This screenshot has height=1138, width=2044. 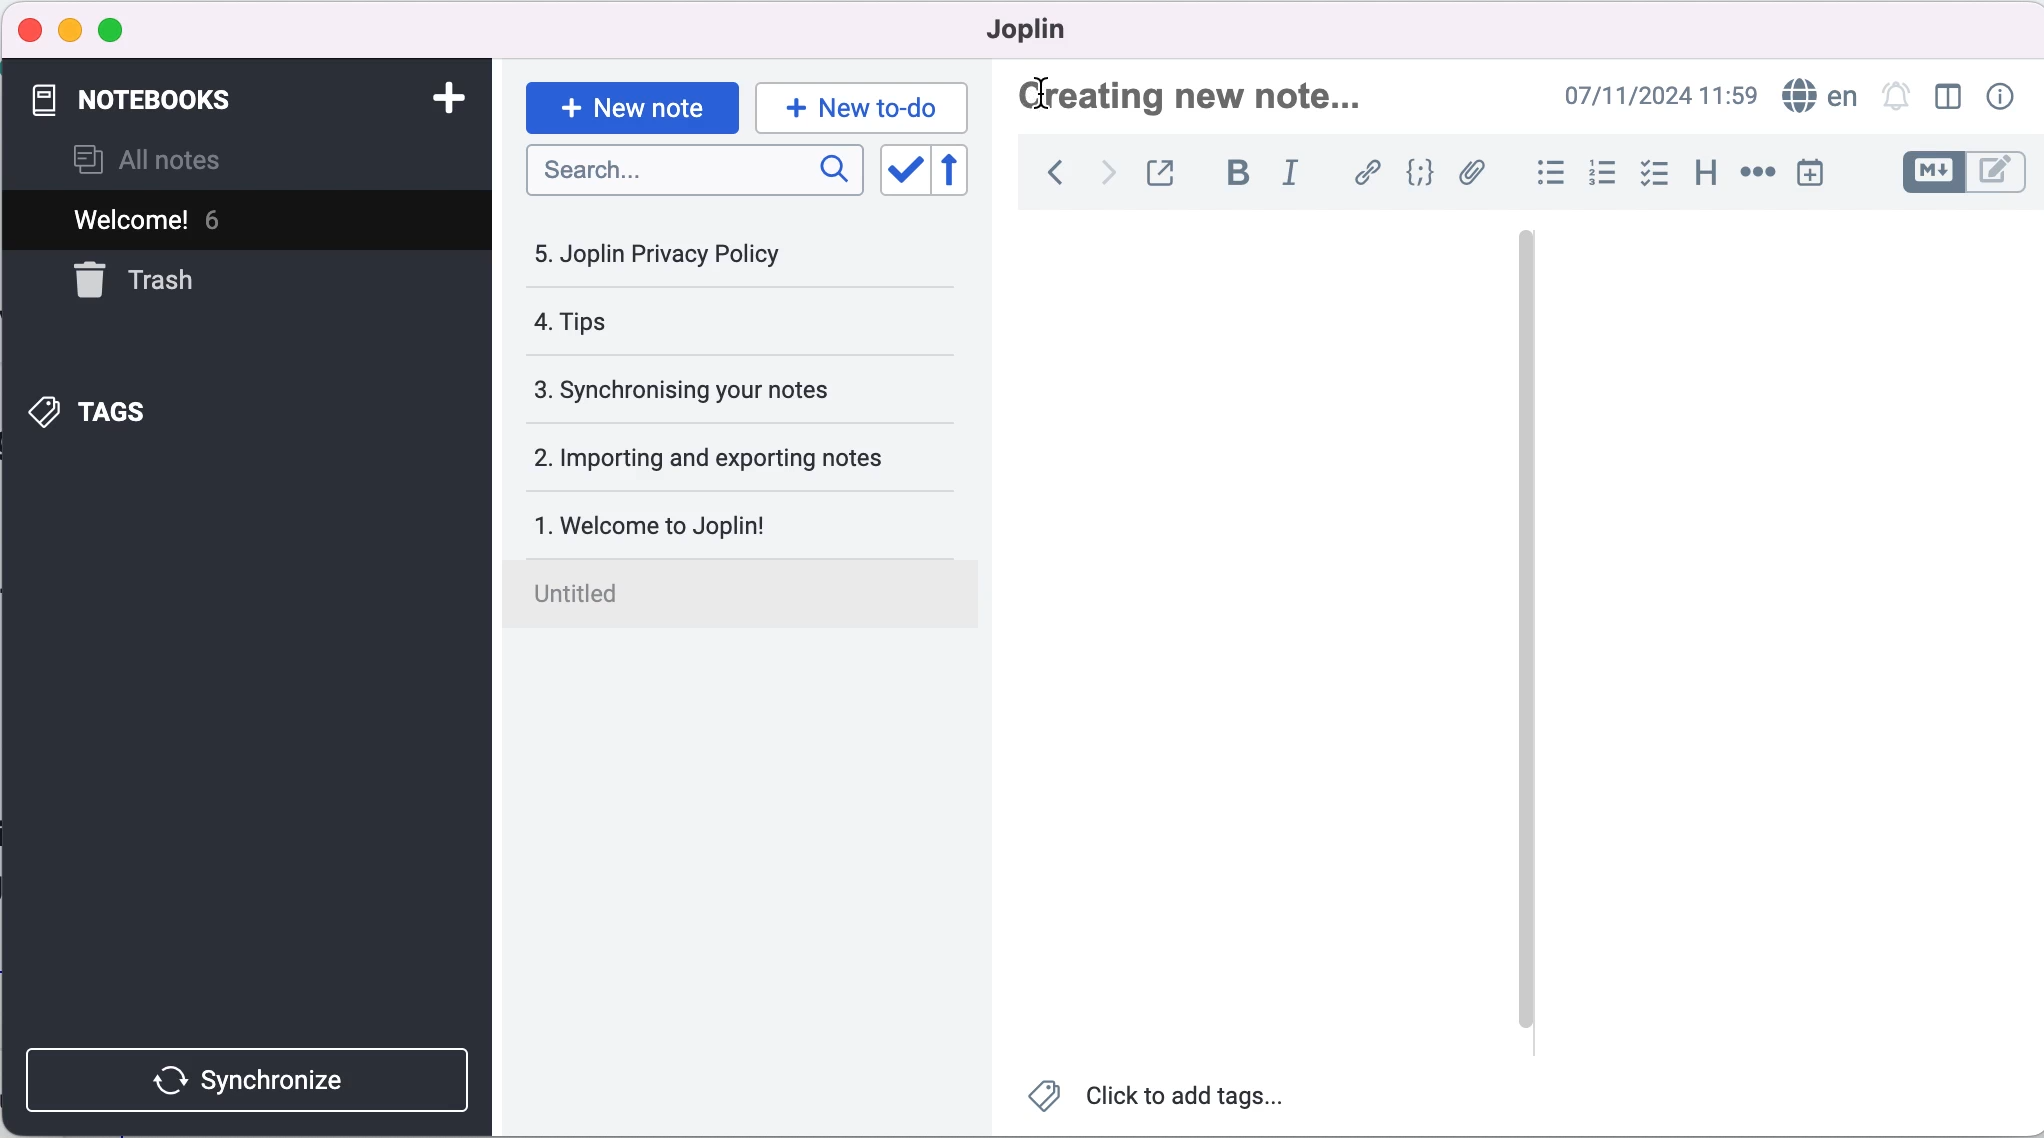 What do you see at coordinates (1757, 175) in the screenshot?
I see `horizontal rule` at bounding box center [1757, 175].